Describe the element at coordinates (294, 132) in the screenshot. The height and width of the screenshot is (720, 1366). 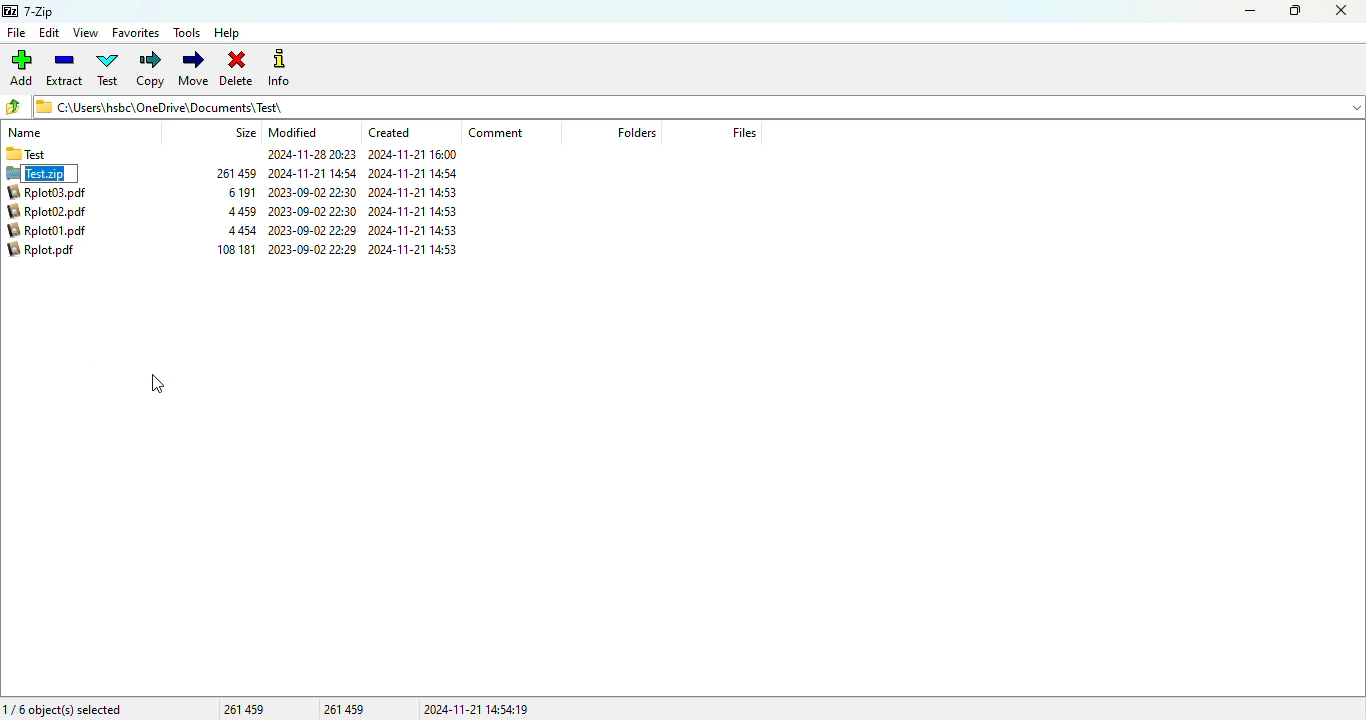
I see `modified` at that location.